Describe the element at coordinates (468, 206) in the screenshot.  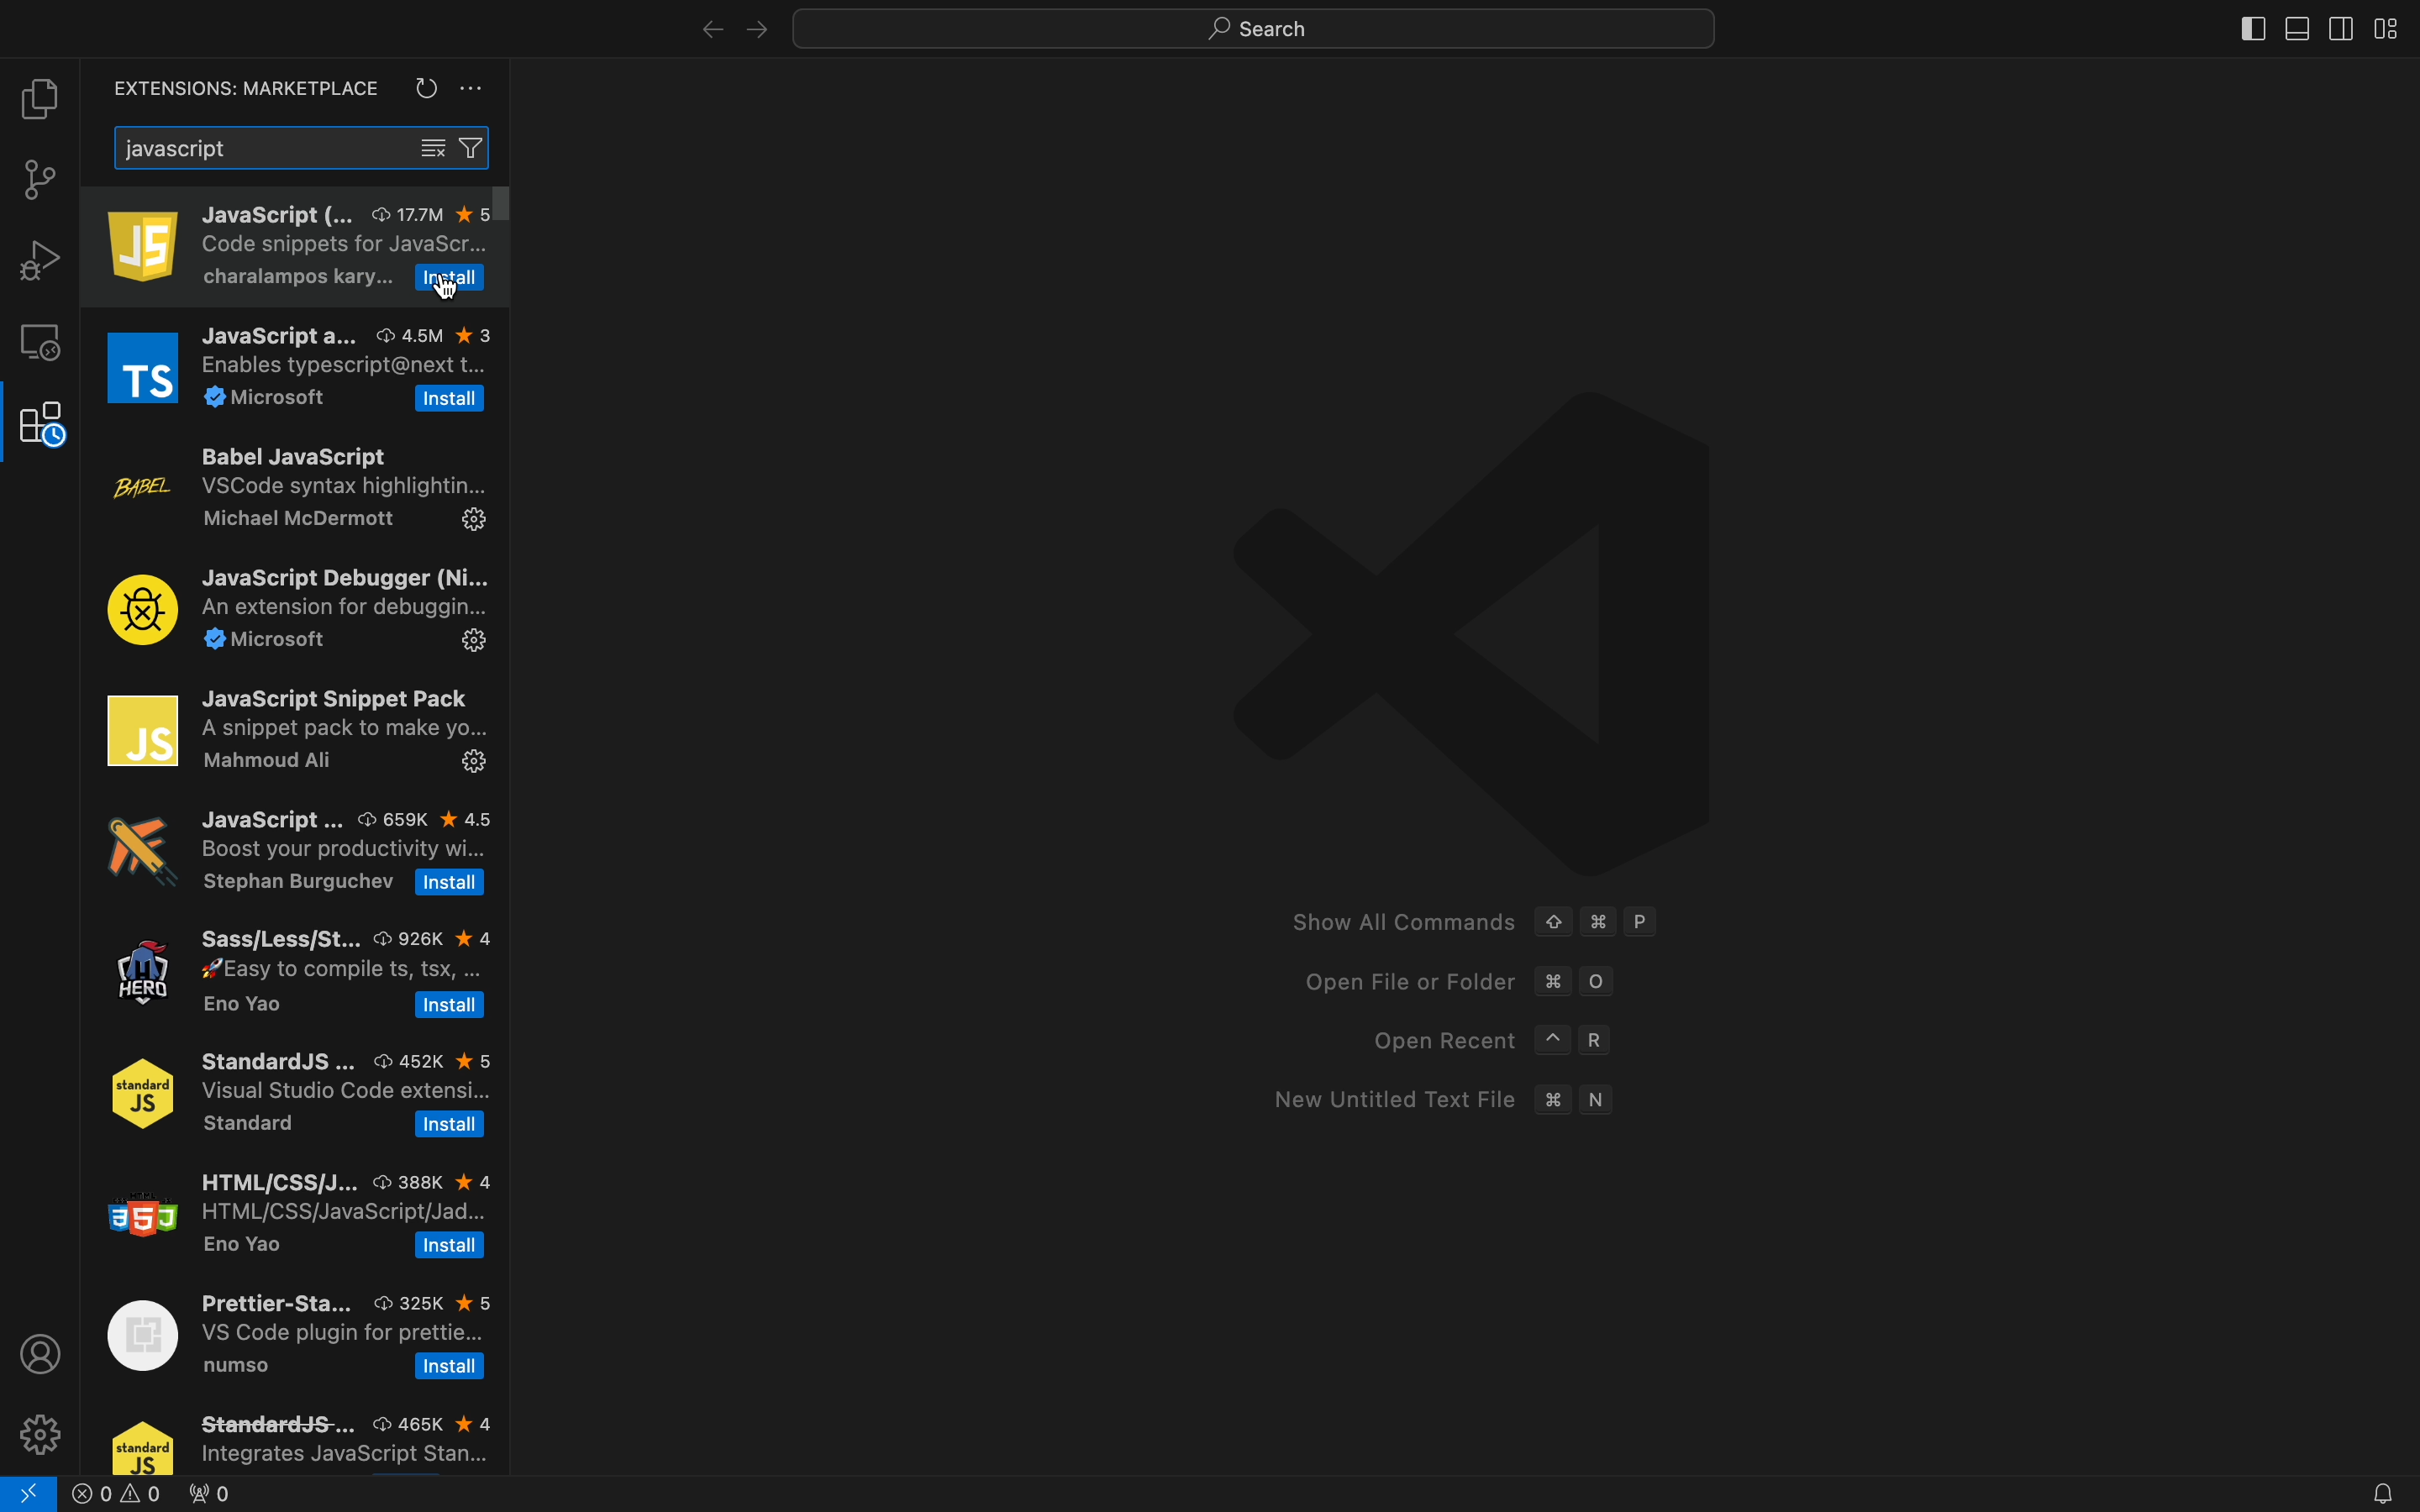
I see `installed extensions` at that location.